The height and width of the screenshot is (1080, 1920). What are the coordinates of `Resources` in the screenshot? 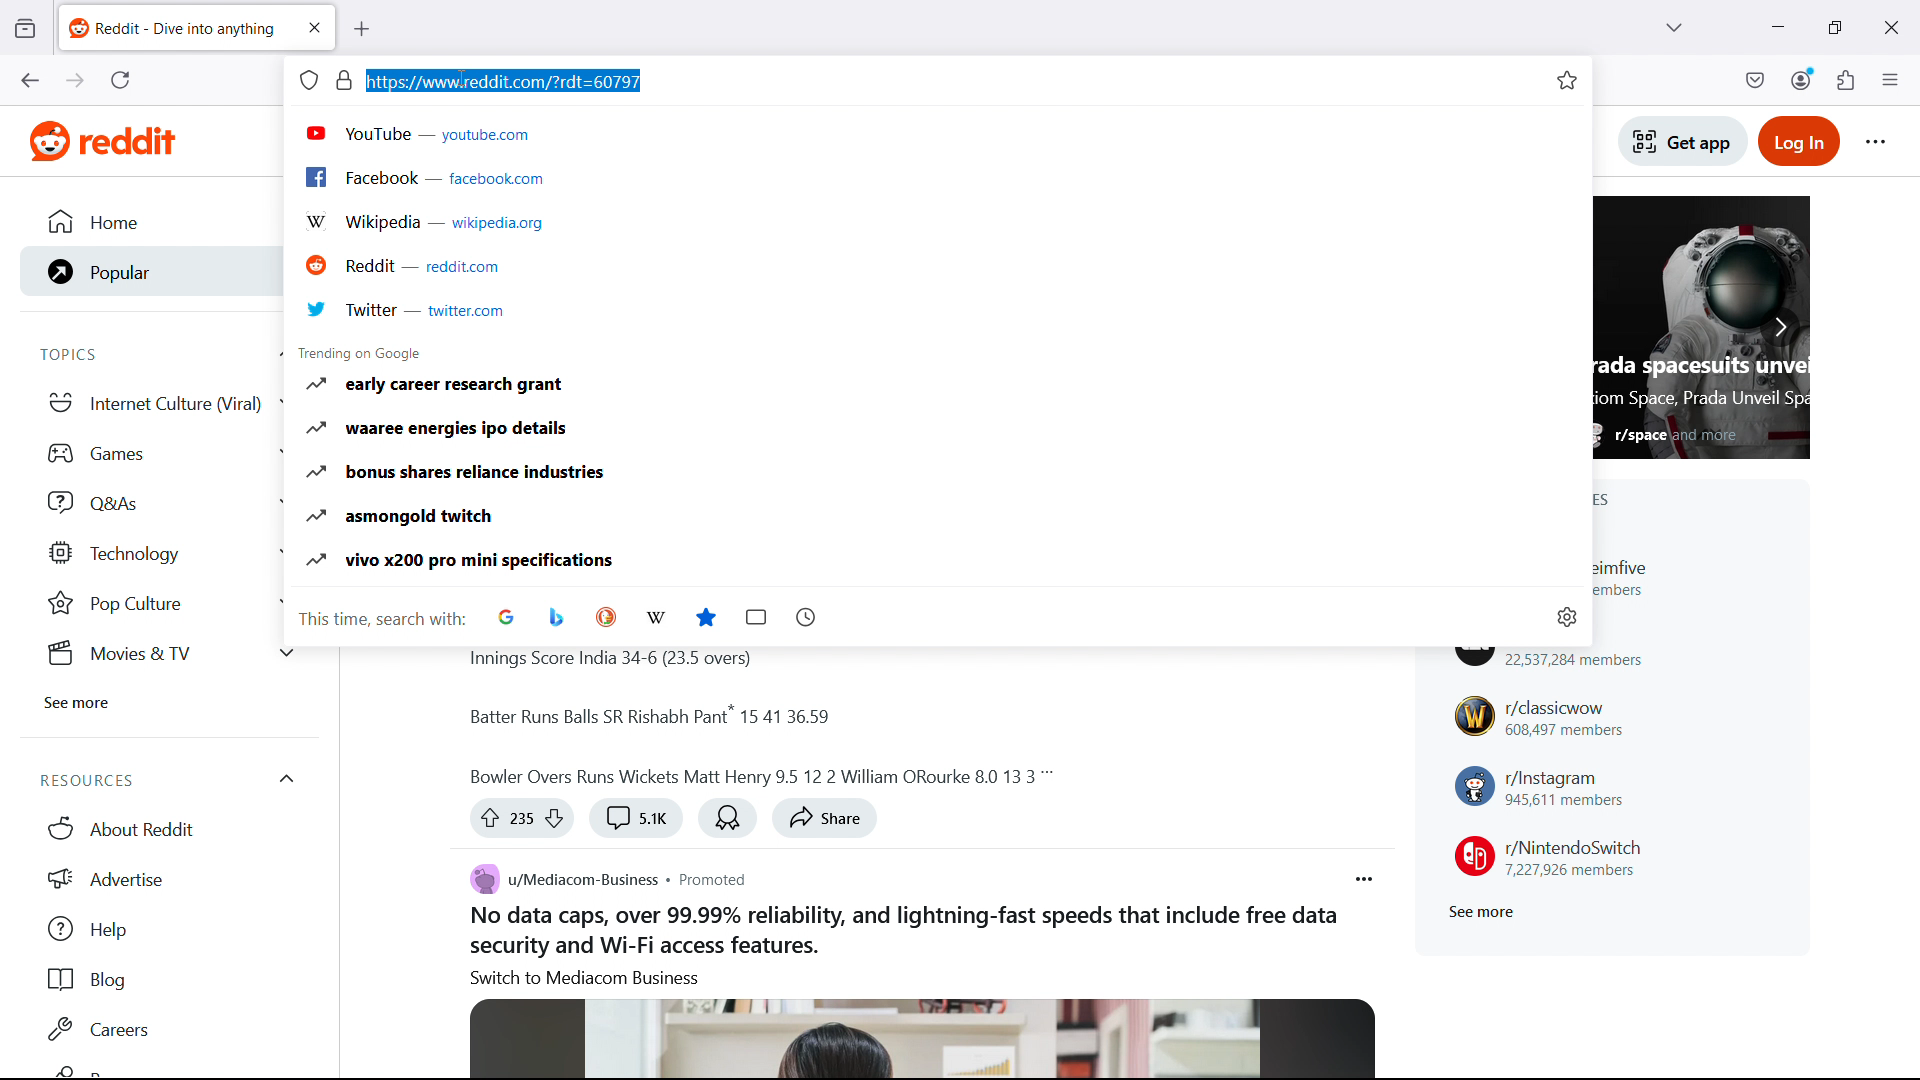 It's located at (164, 780).